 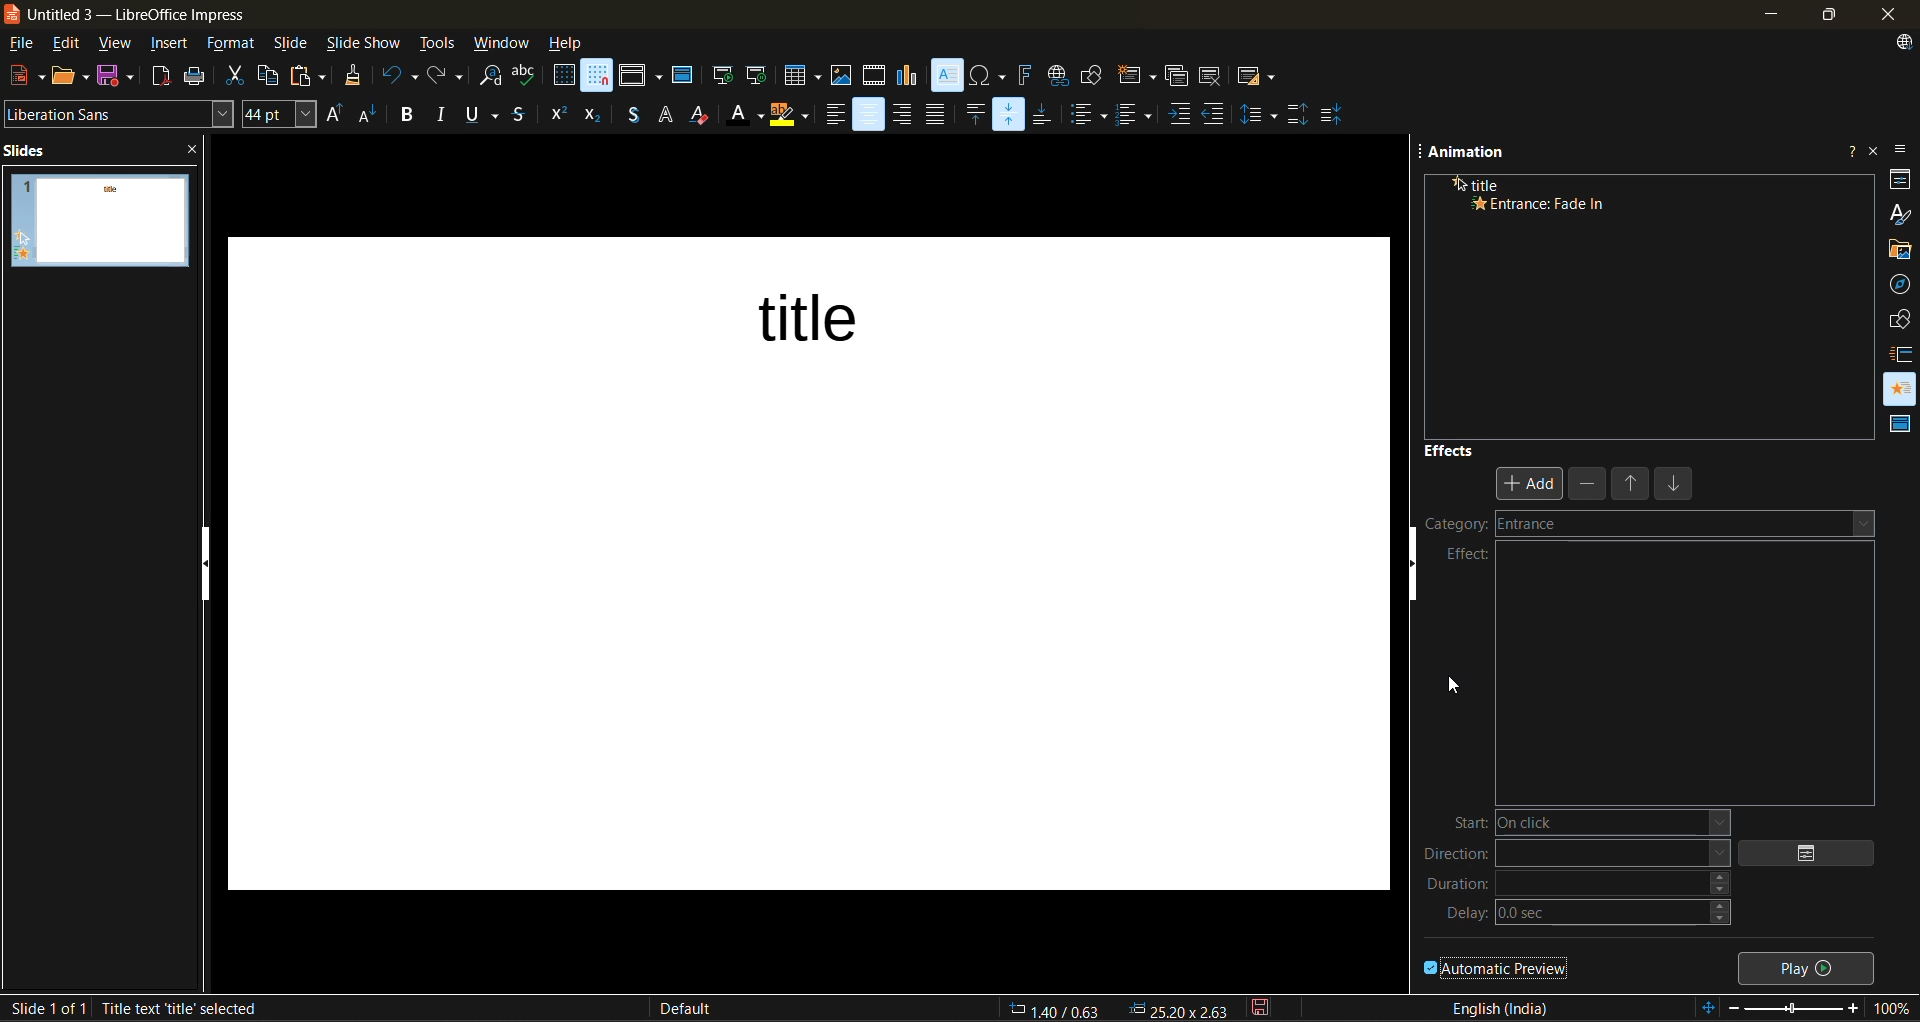 What do you see at coordinates (1810, 966) in the screenshot?
I see `play` at bounding box center [1810, 966].